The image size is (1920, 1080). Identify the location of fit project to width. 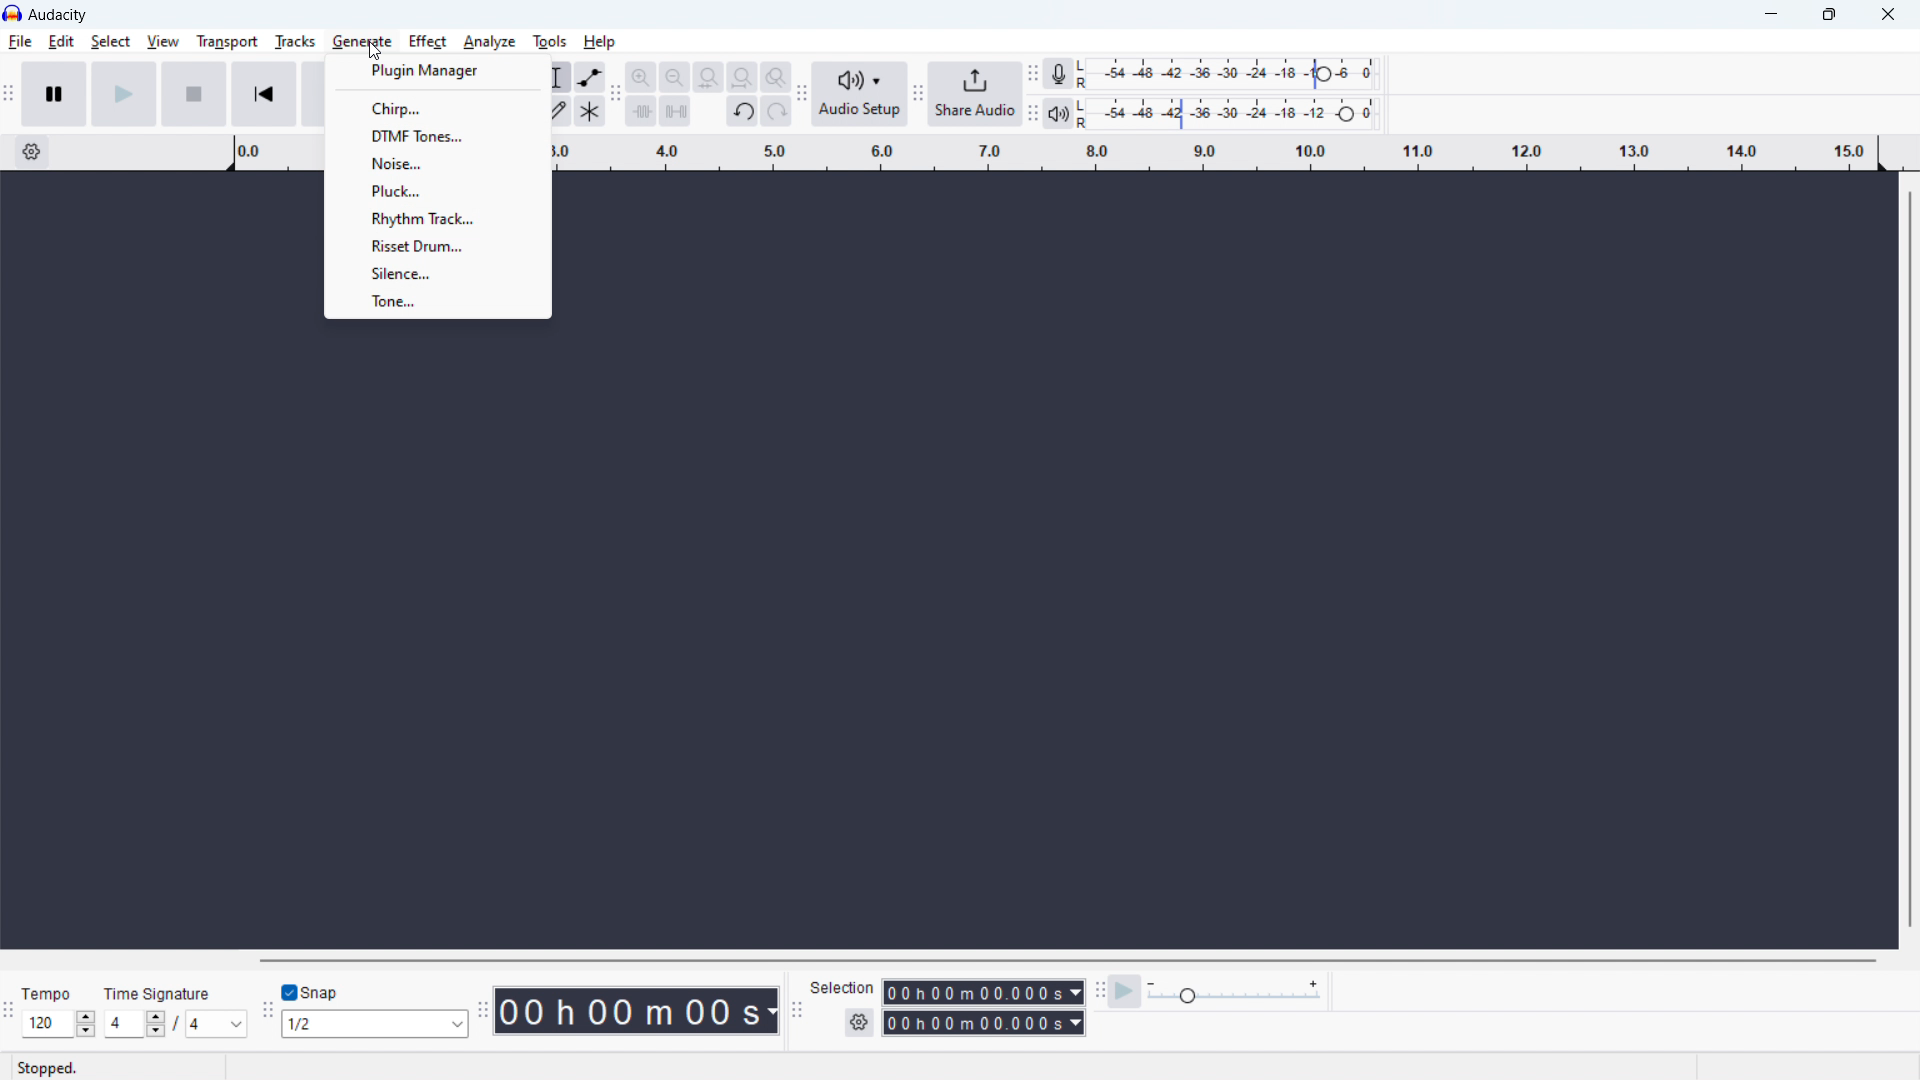
(743, 76).